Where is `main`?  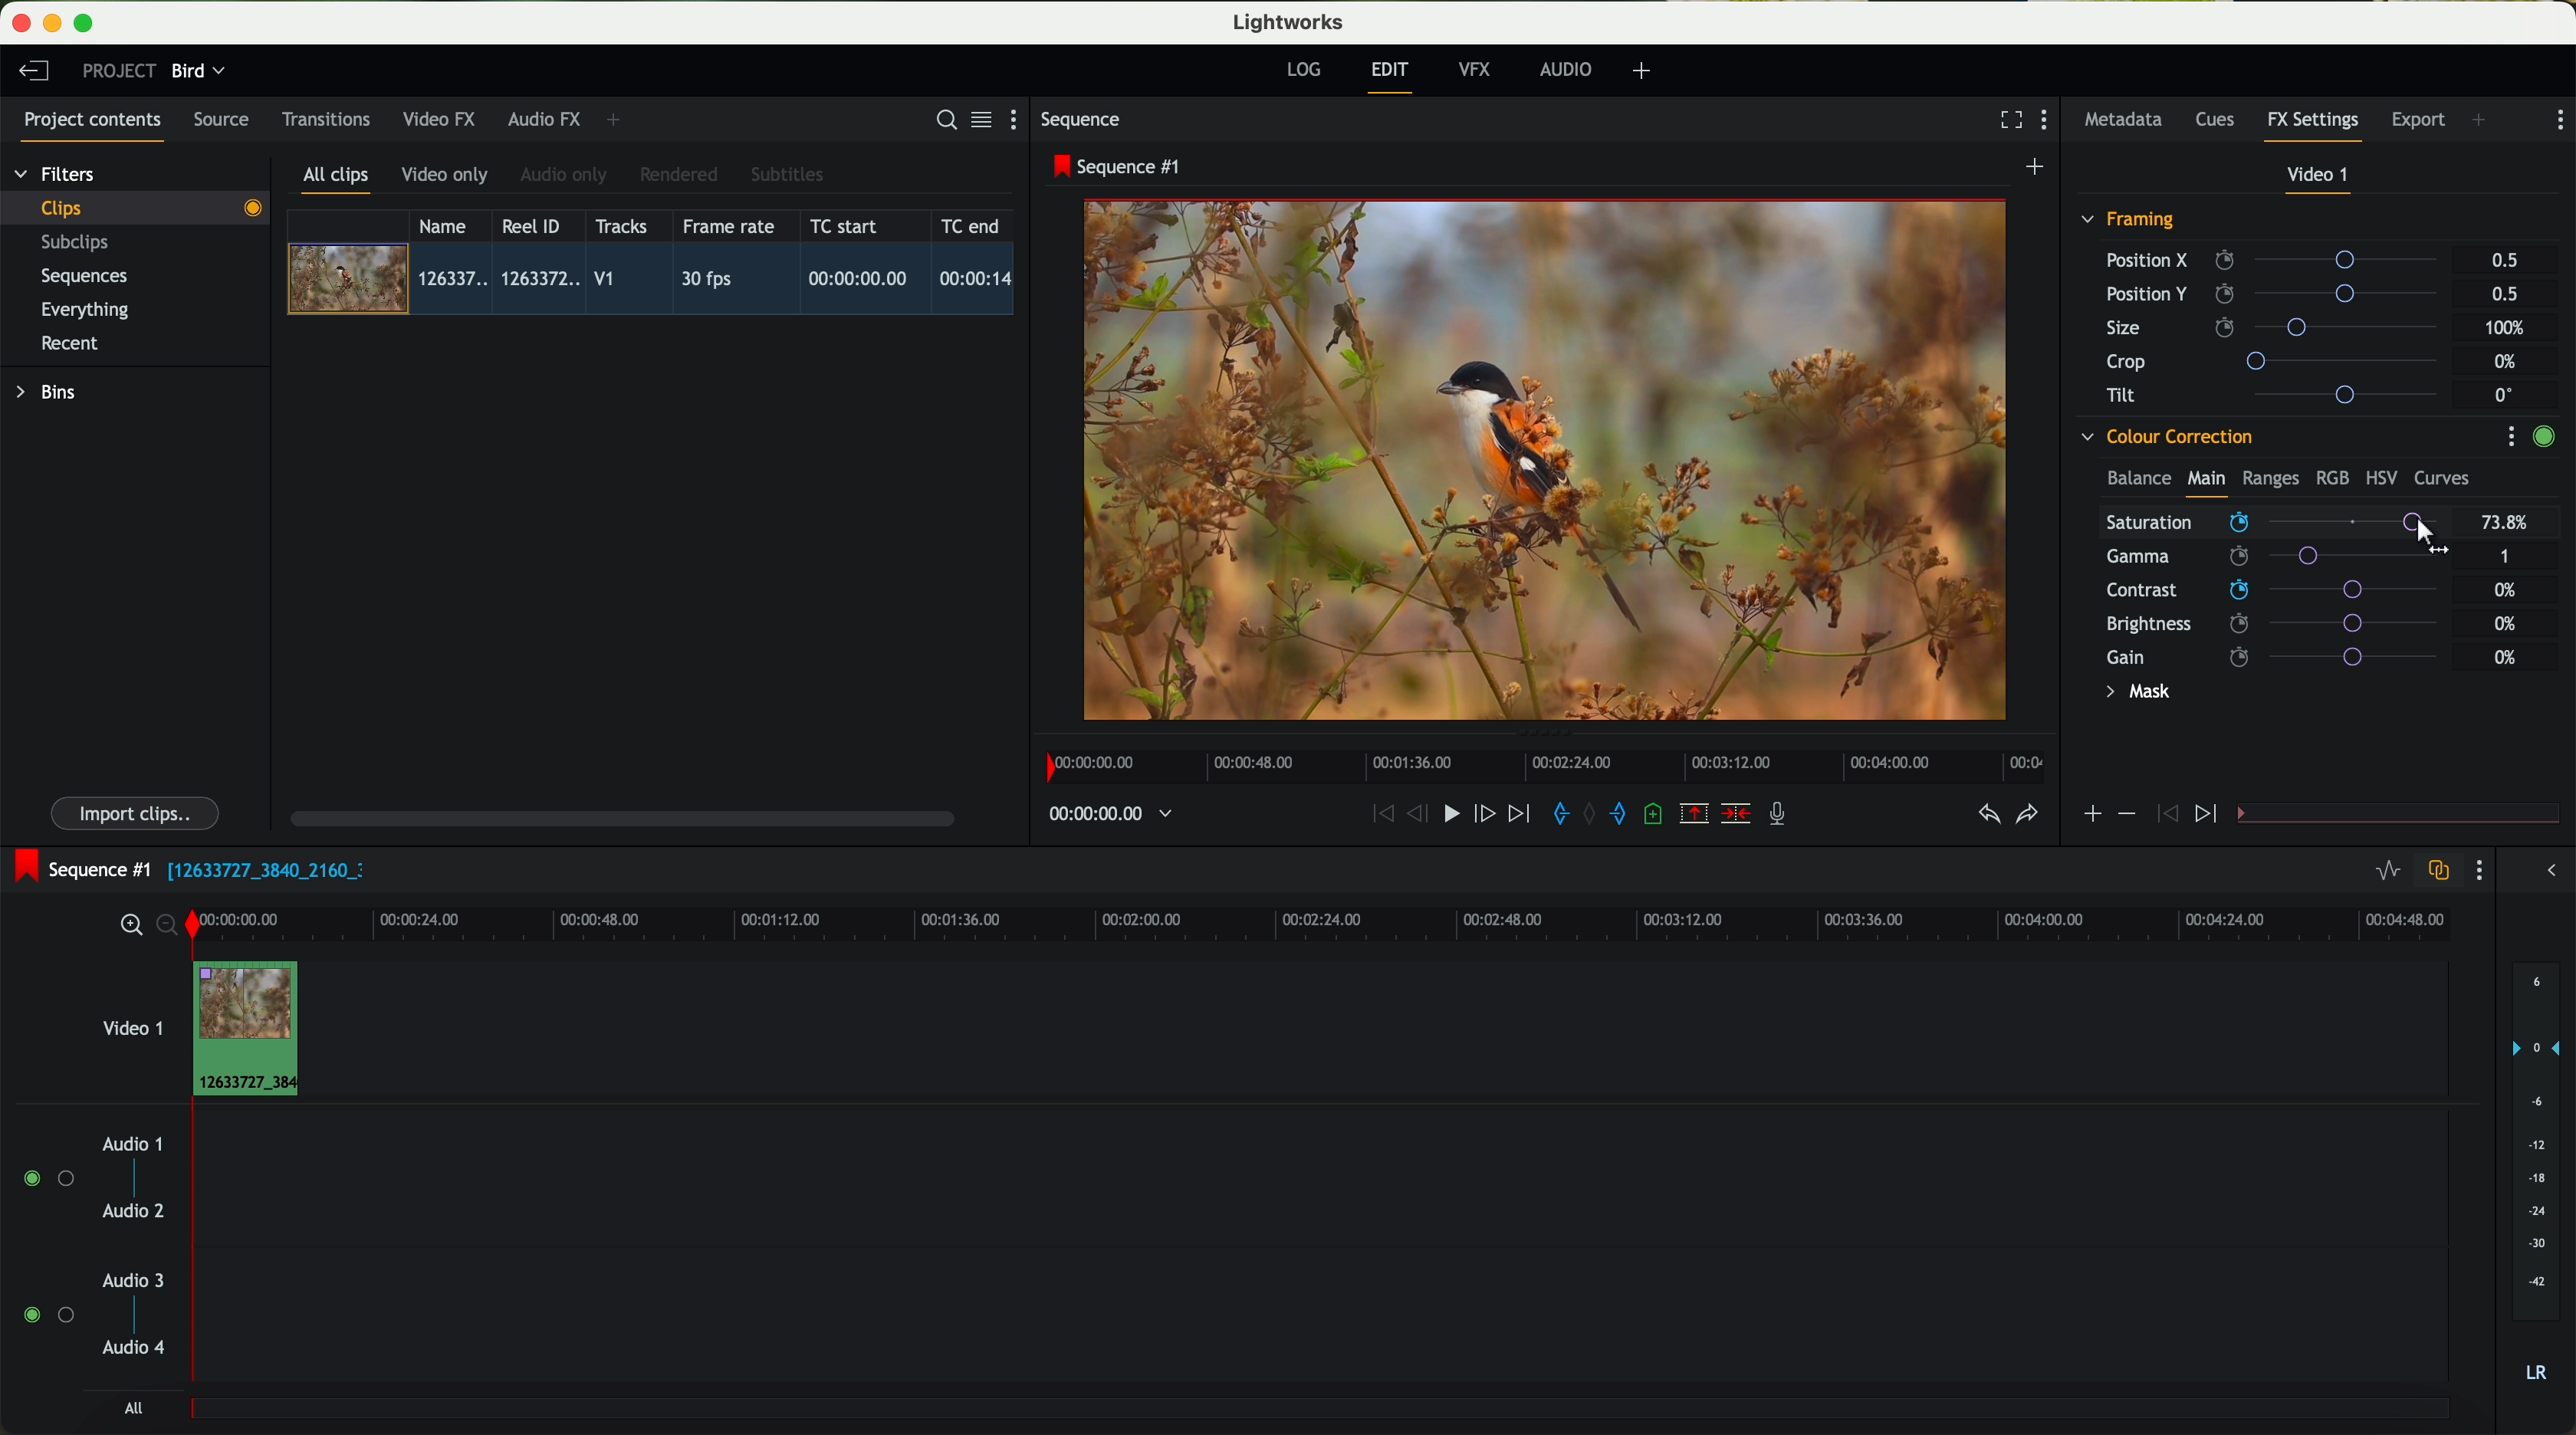 main is located at coordinates (2206, 482).